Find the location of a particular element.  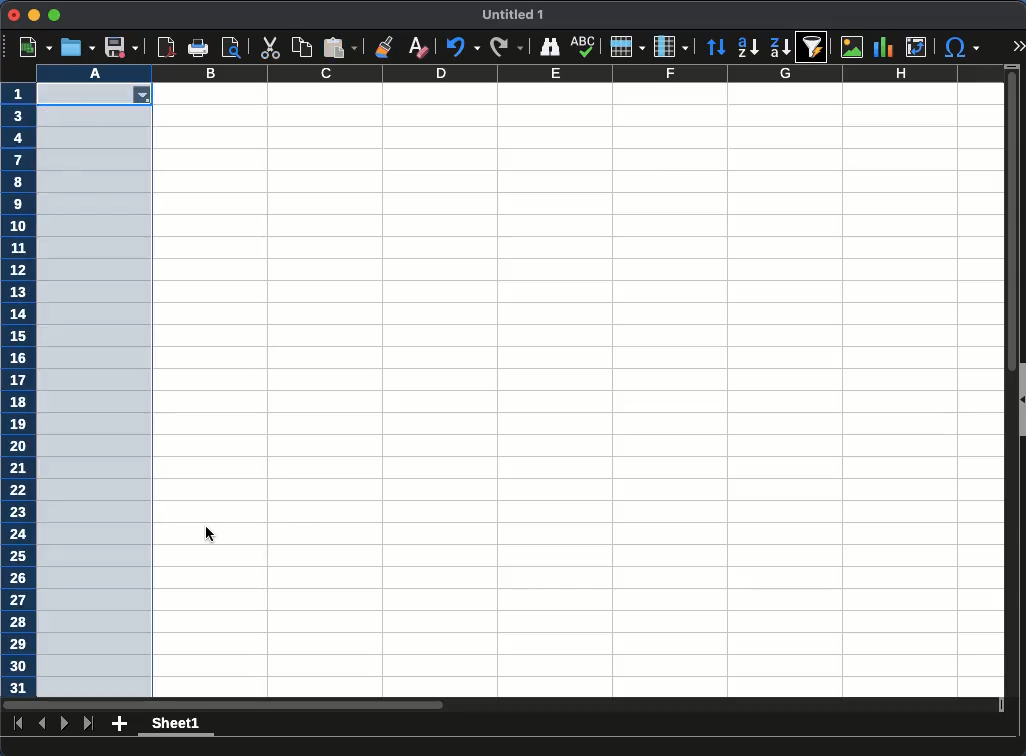

image is located at coordinates (852, 46).